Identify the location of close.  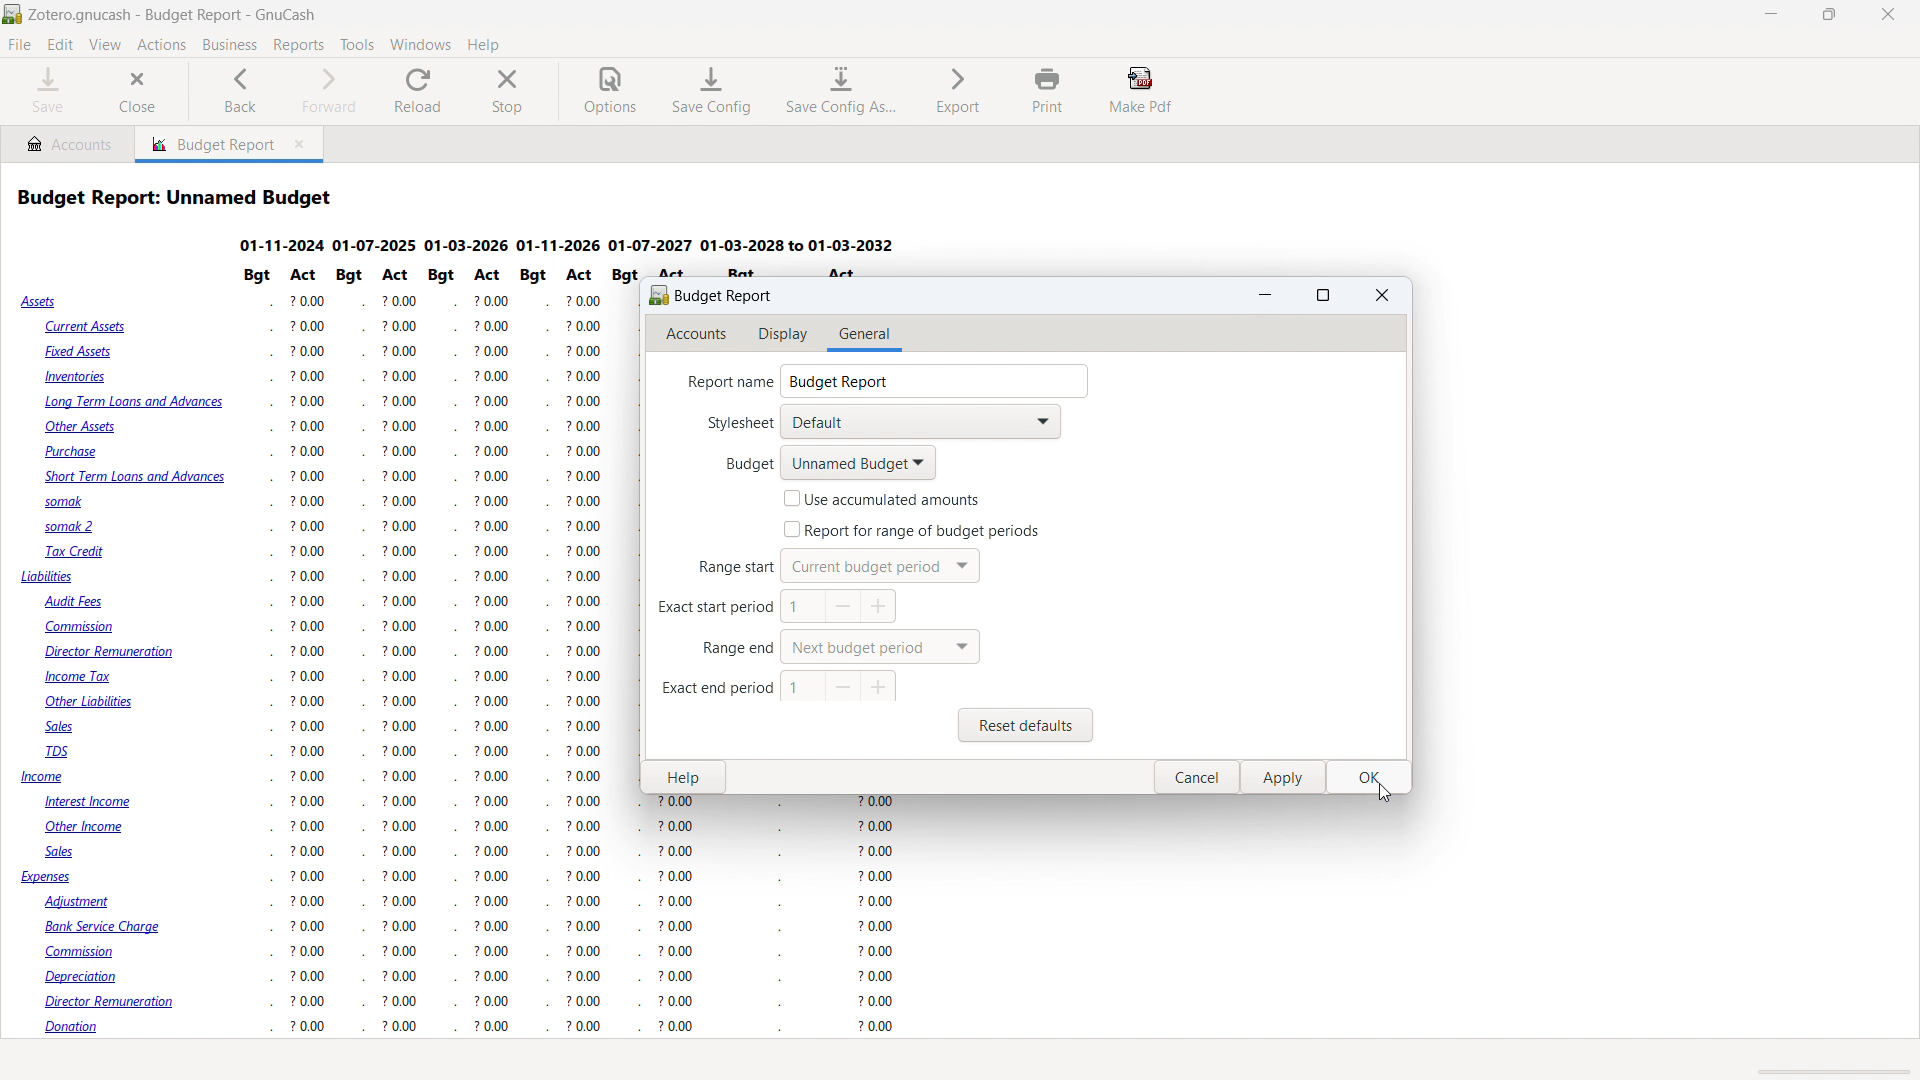
(1888, 15).